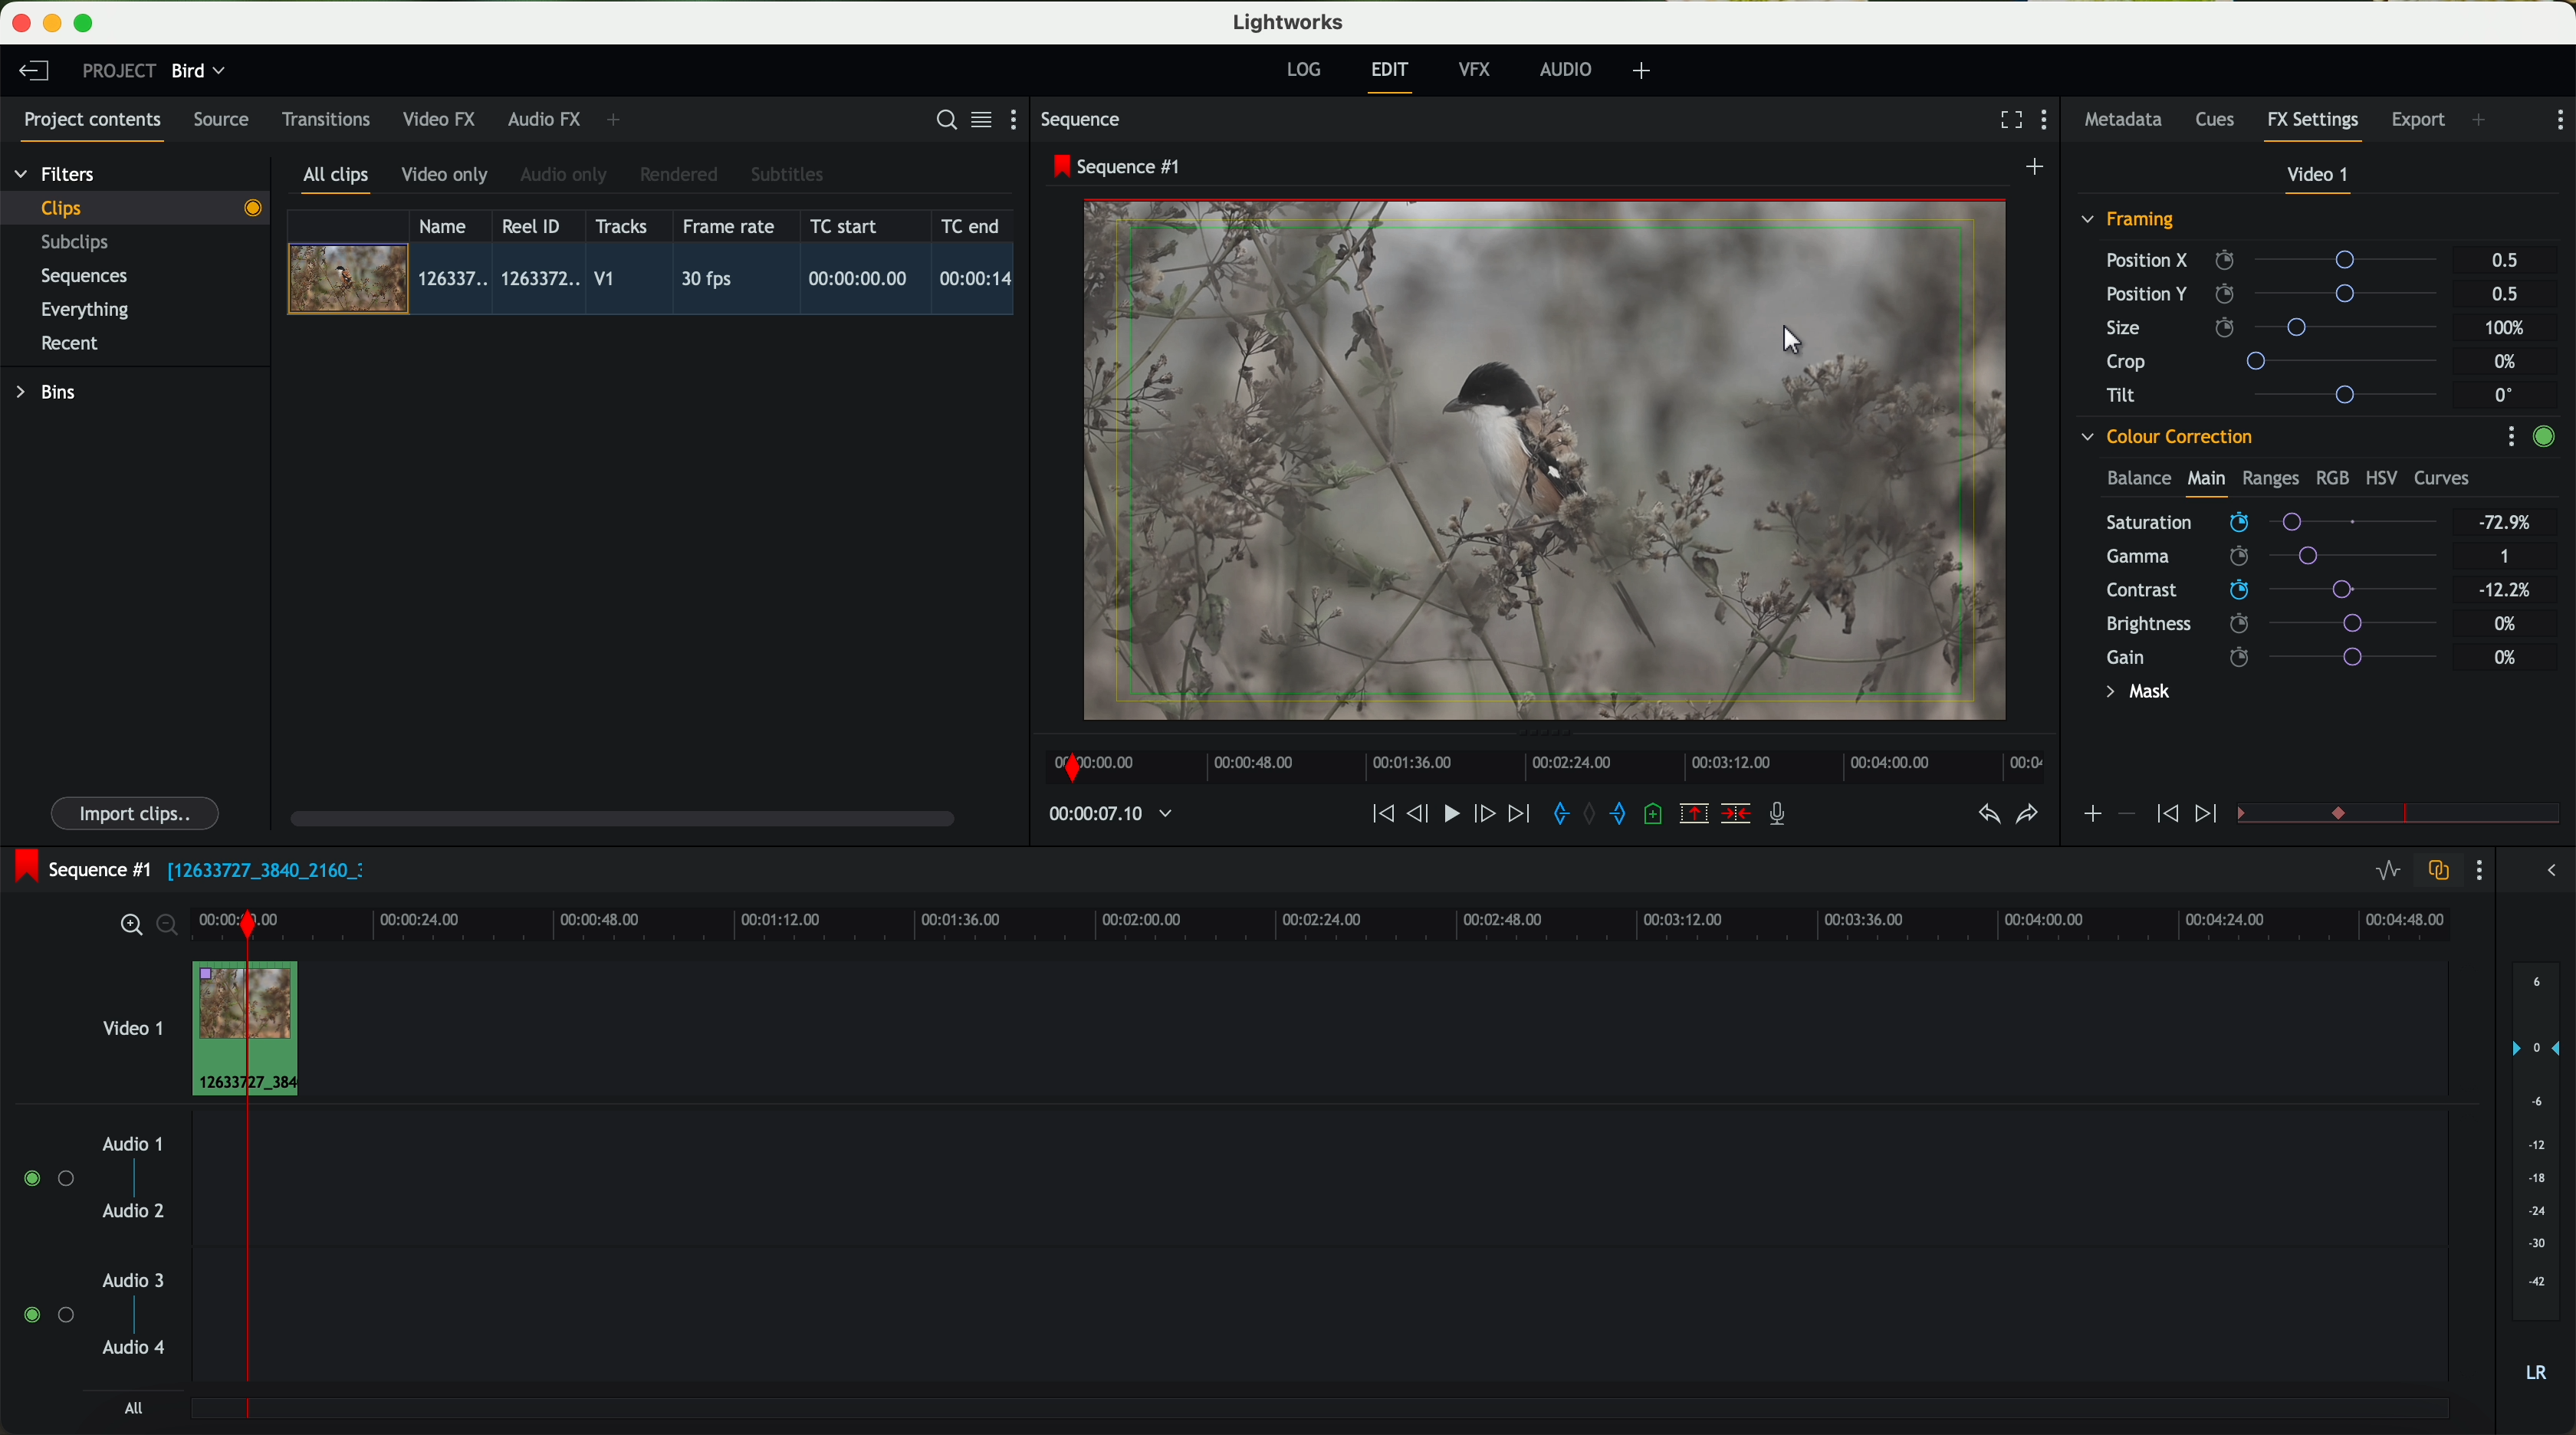 This screenshot has width=2576, height=1435. What do you see at coordinates (128, 926) in the screenshot?
I see `zoom in` at bounding box center [128, 926].